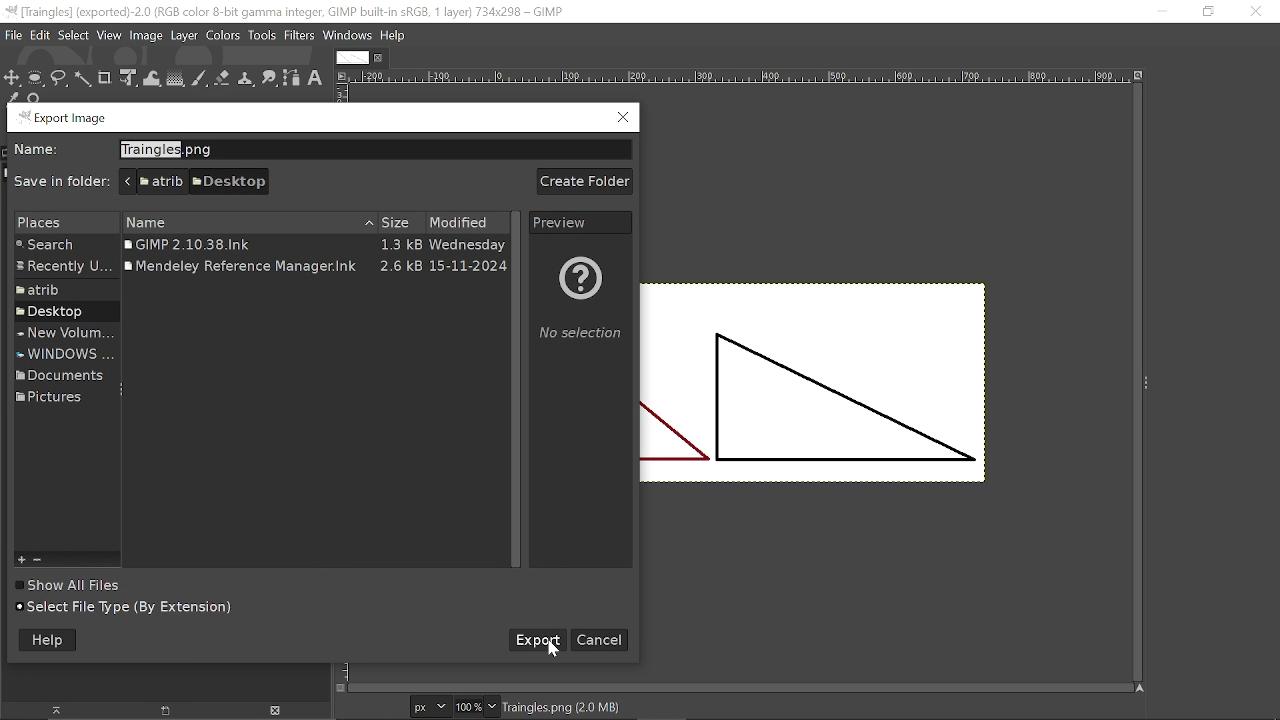 The image size is (1280, 720). I want to click on Places, so click(59, 223).